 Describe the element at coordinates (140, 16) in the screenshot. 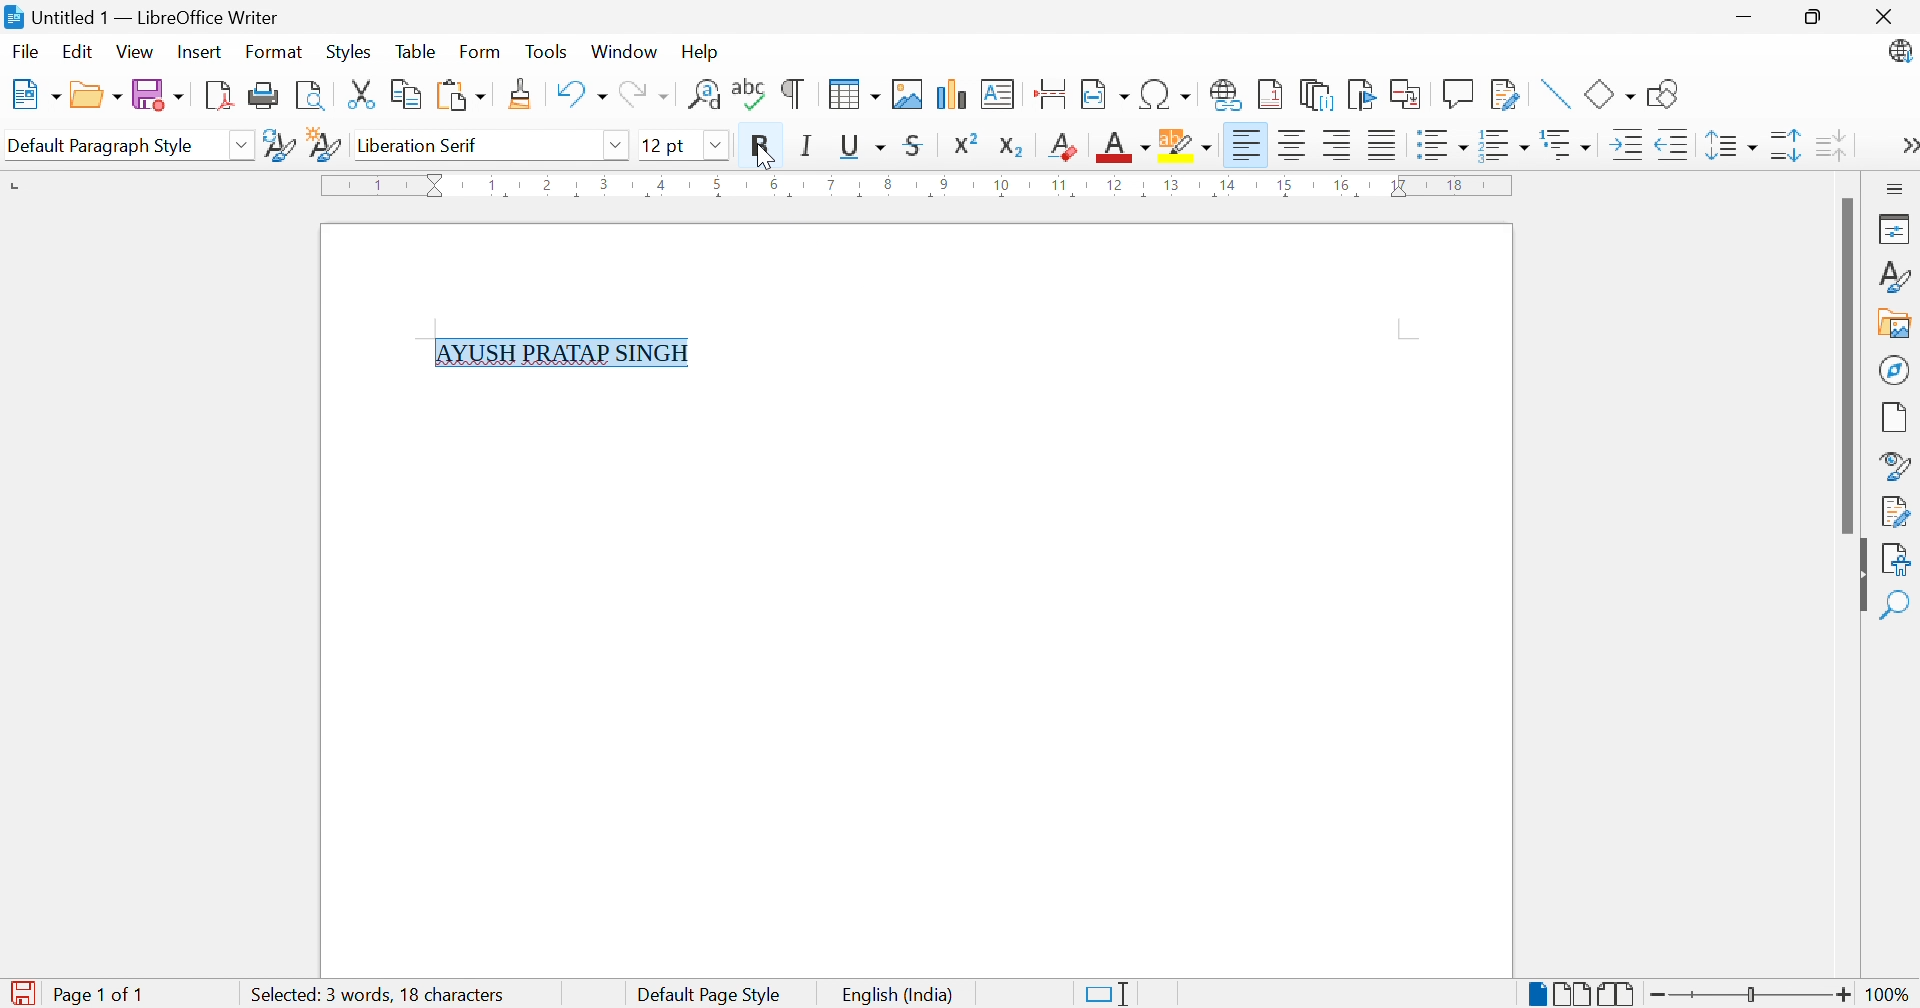

I see `Untitled 1 - LibreOffice Writer` at that location.